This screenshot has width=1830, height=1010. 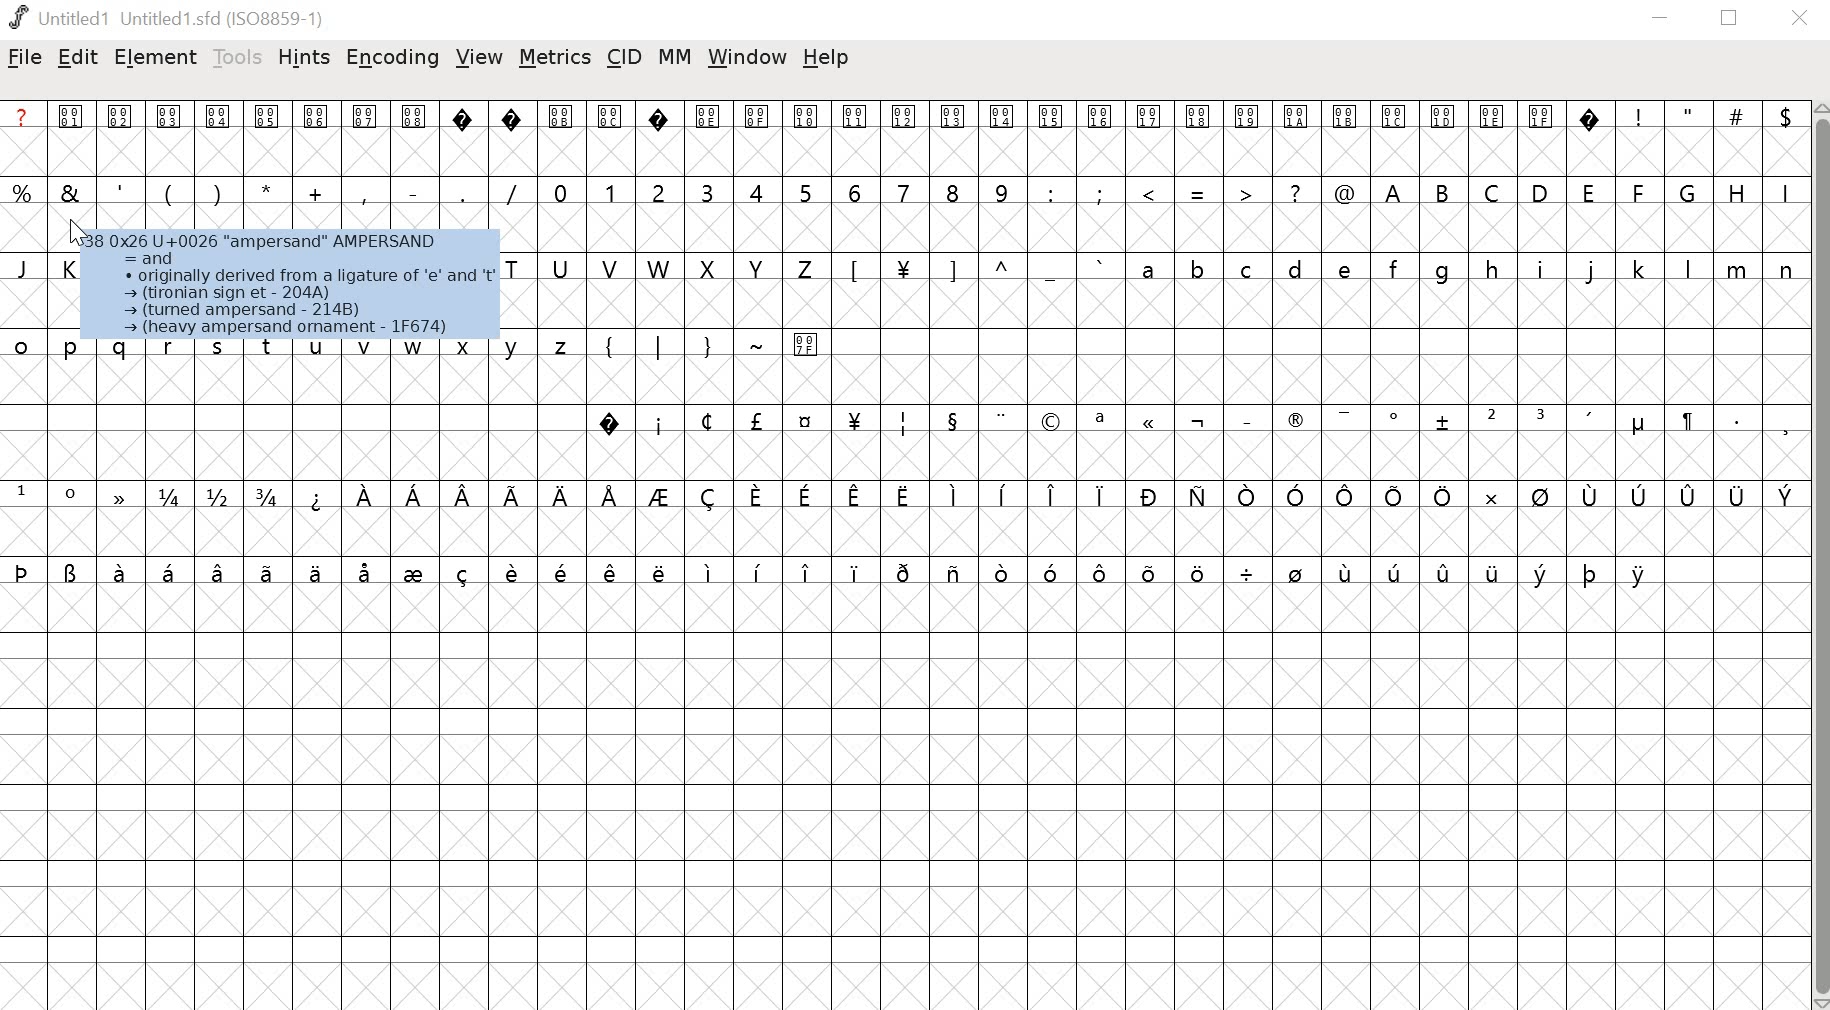 What do you see at coordinates (79, 59) in the screenshot?
I see `edit` at bounding box center [79, 59].